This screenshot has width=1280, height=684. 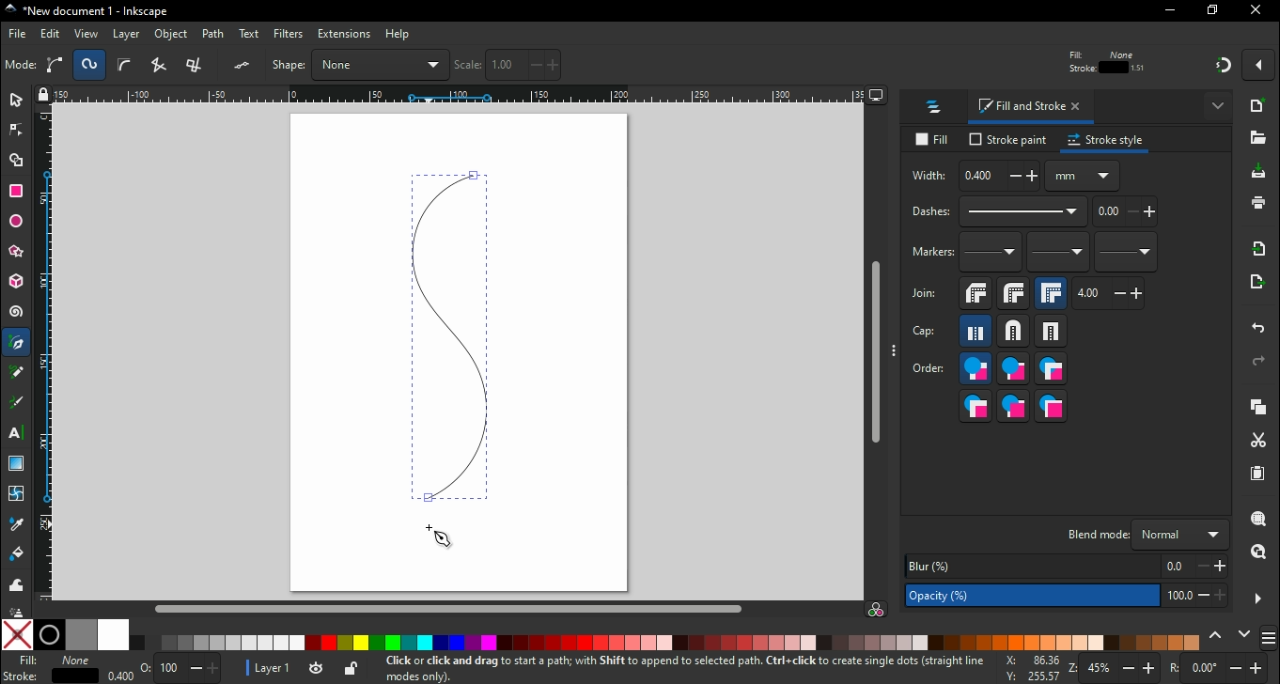 What do you see at coordinates (992, 257) in the screenshot?
I see `start marker` at bounding box center [992, 257].